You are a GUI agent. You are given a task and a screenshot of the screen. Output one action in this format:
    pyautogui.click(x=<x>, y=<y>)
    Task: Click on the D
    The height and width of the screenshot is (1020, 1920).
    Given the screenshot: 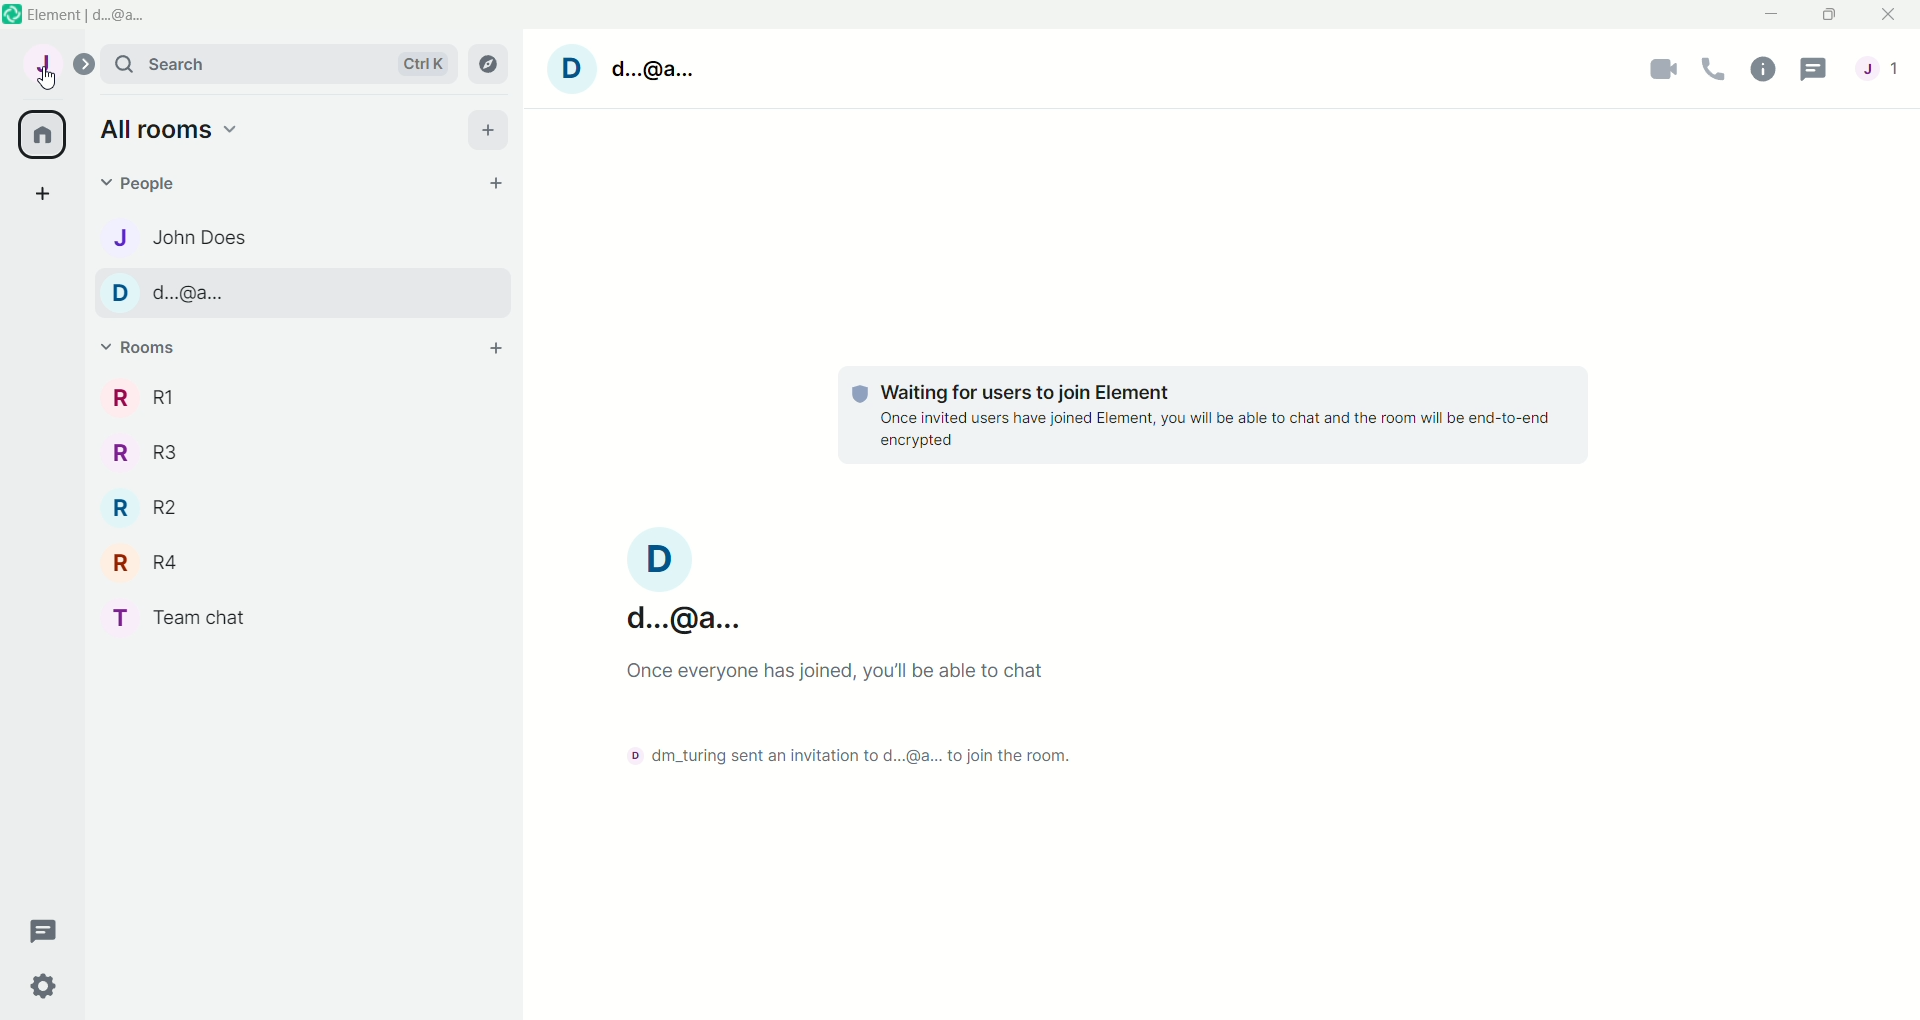 What is the action you would take?
    pyautogui.click(x=660, y=558)
    